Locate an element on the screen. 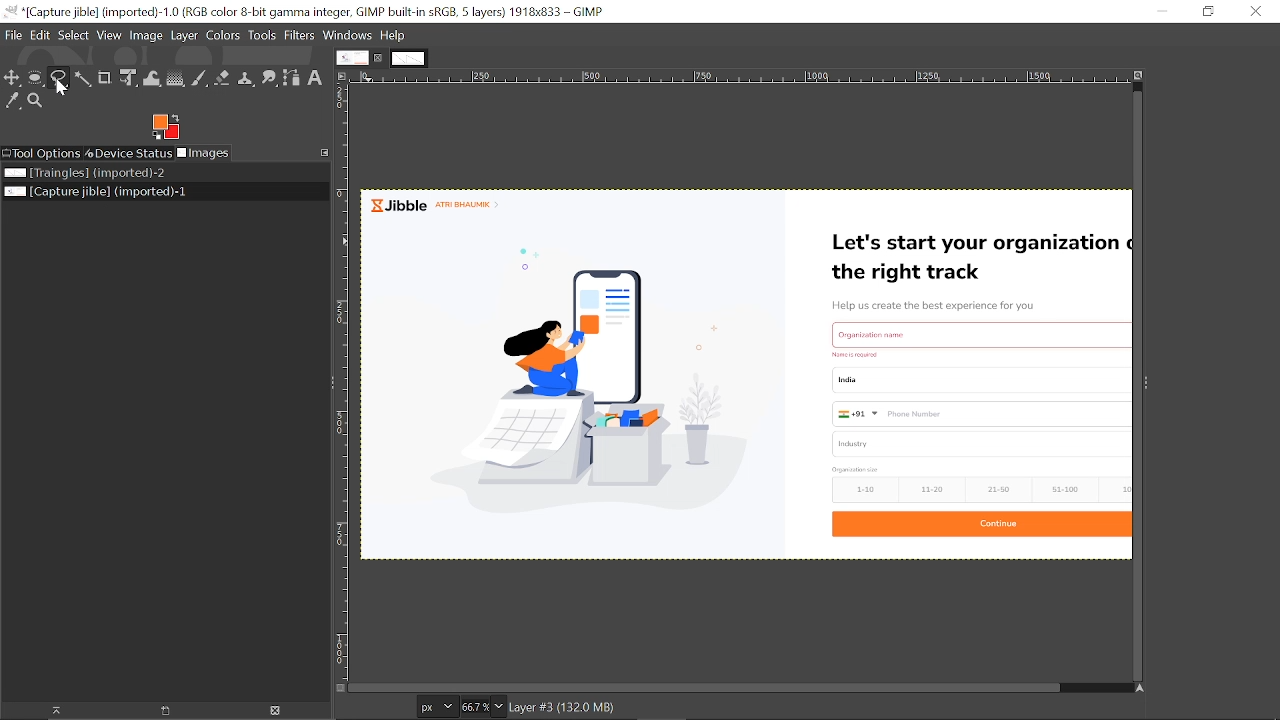  Fuzzy select tool is located at coordinates (84, 79).